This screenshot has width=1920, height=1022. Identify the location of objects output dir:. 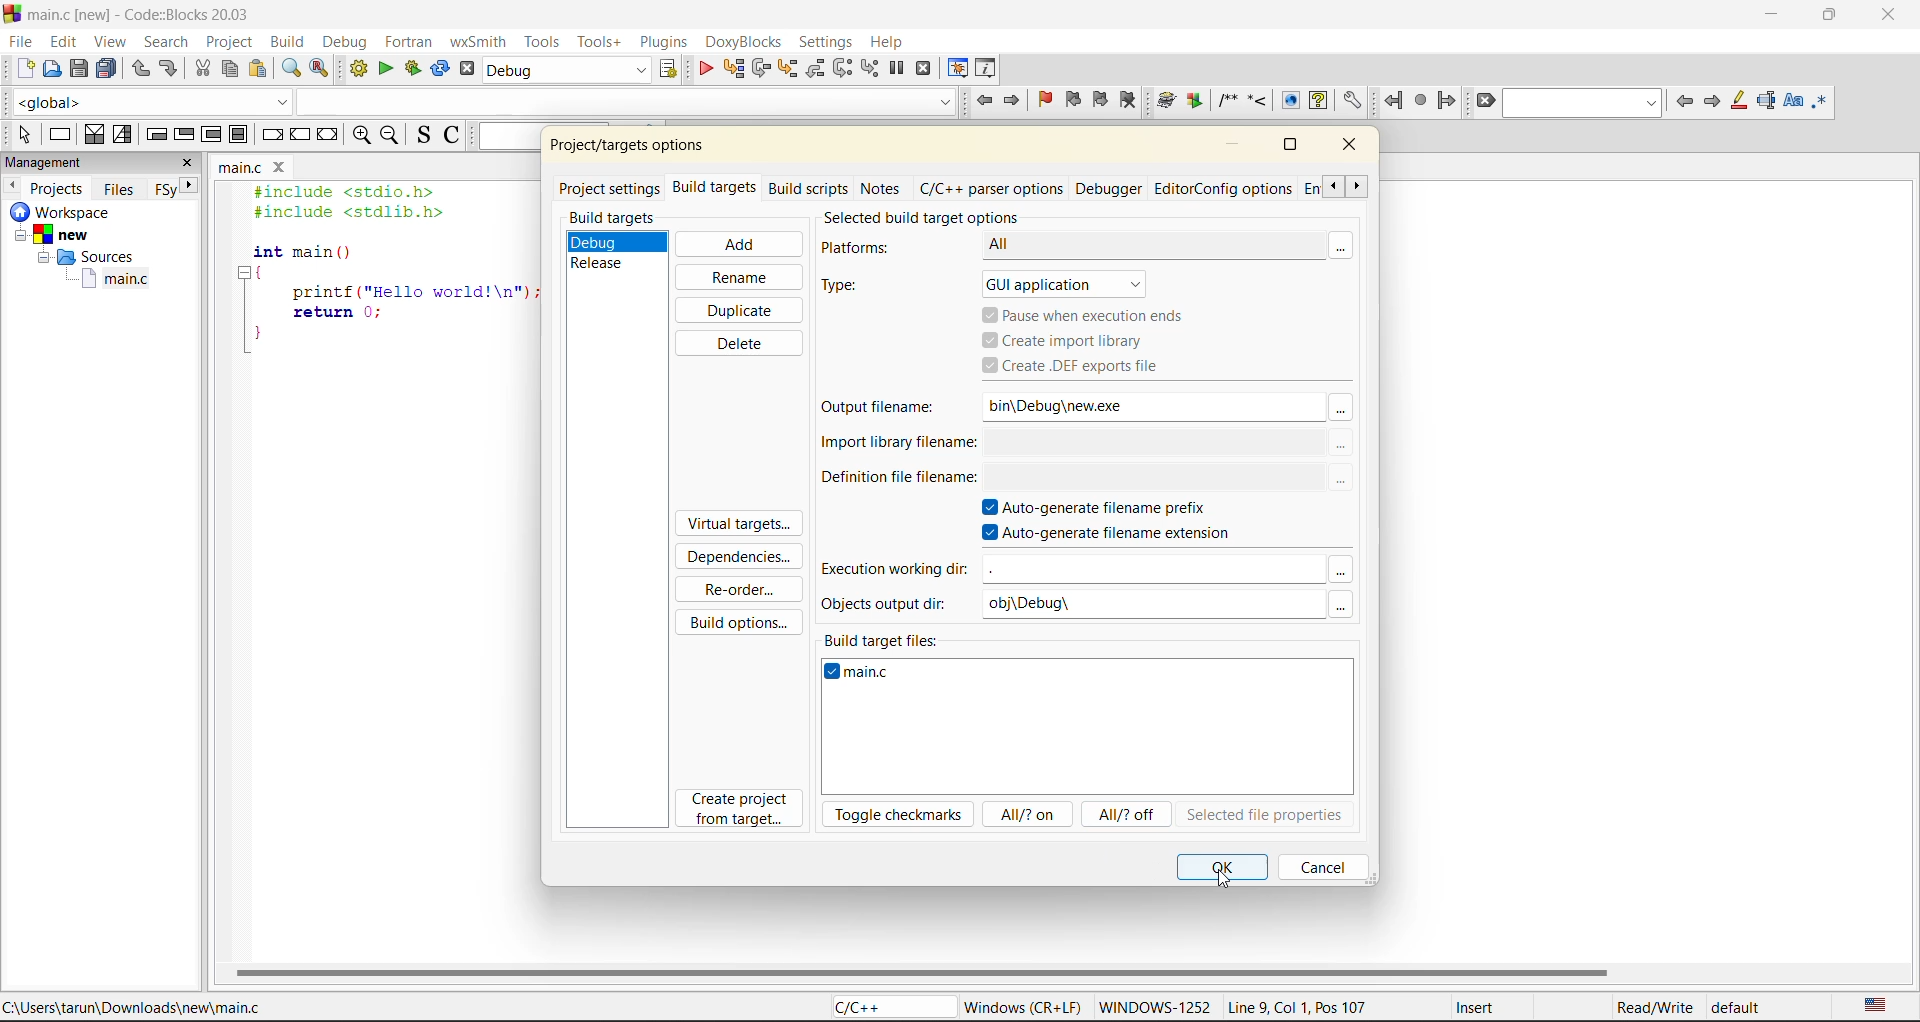
(895, 605).